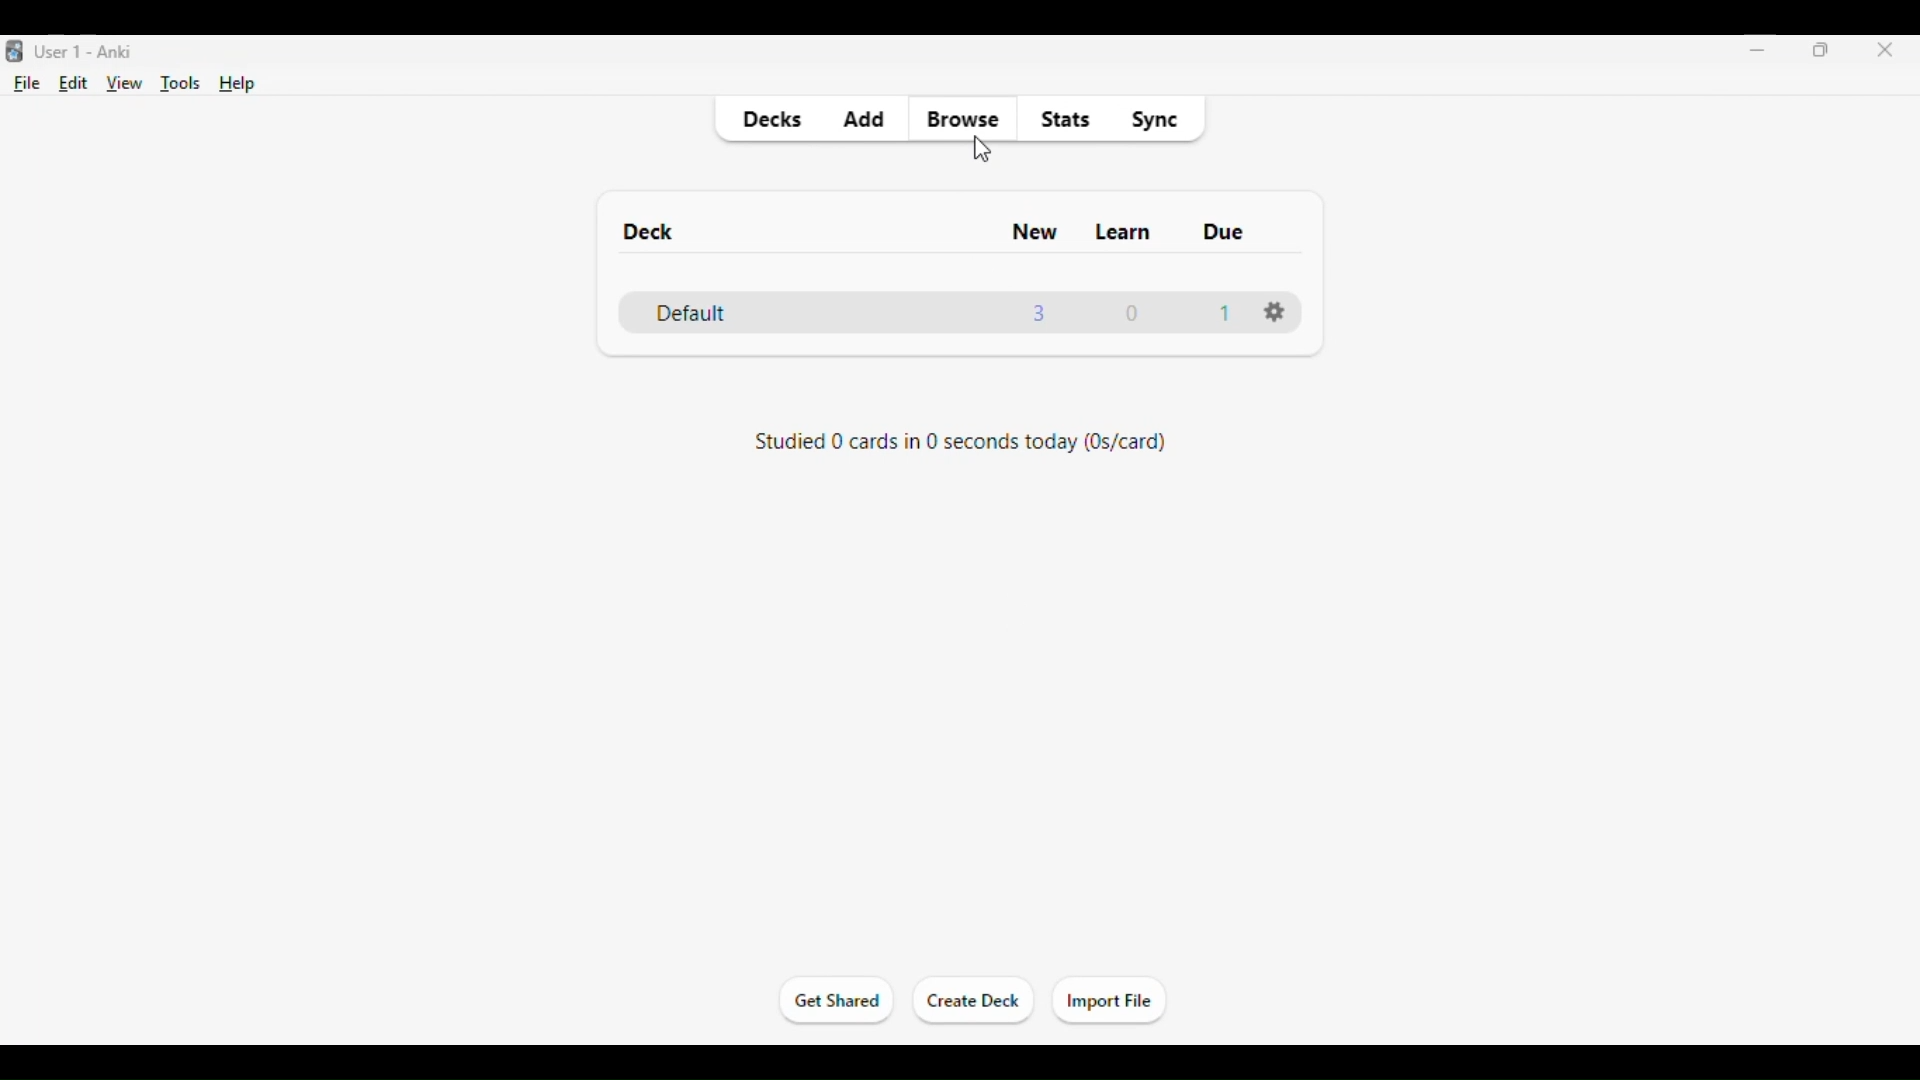 The width and height of the screenshot is (1920, 1080). I want to click on decks, so click(770, 120).